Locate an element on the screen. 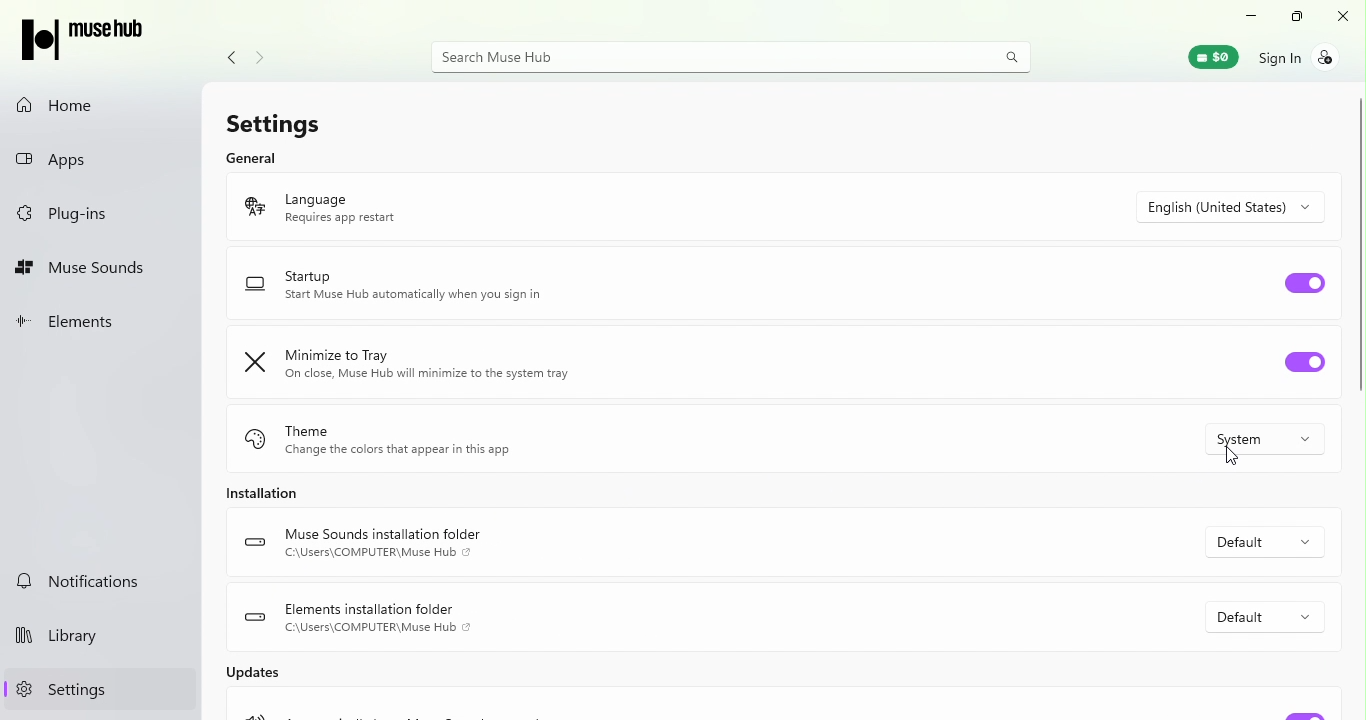 The width and height of the screenshot is (1366, 720). Elements is located at coordinates (69, 319).